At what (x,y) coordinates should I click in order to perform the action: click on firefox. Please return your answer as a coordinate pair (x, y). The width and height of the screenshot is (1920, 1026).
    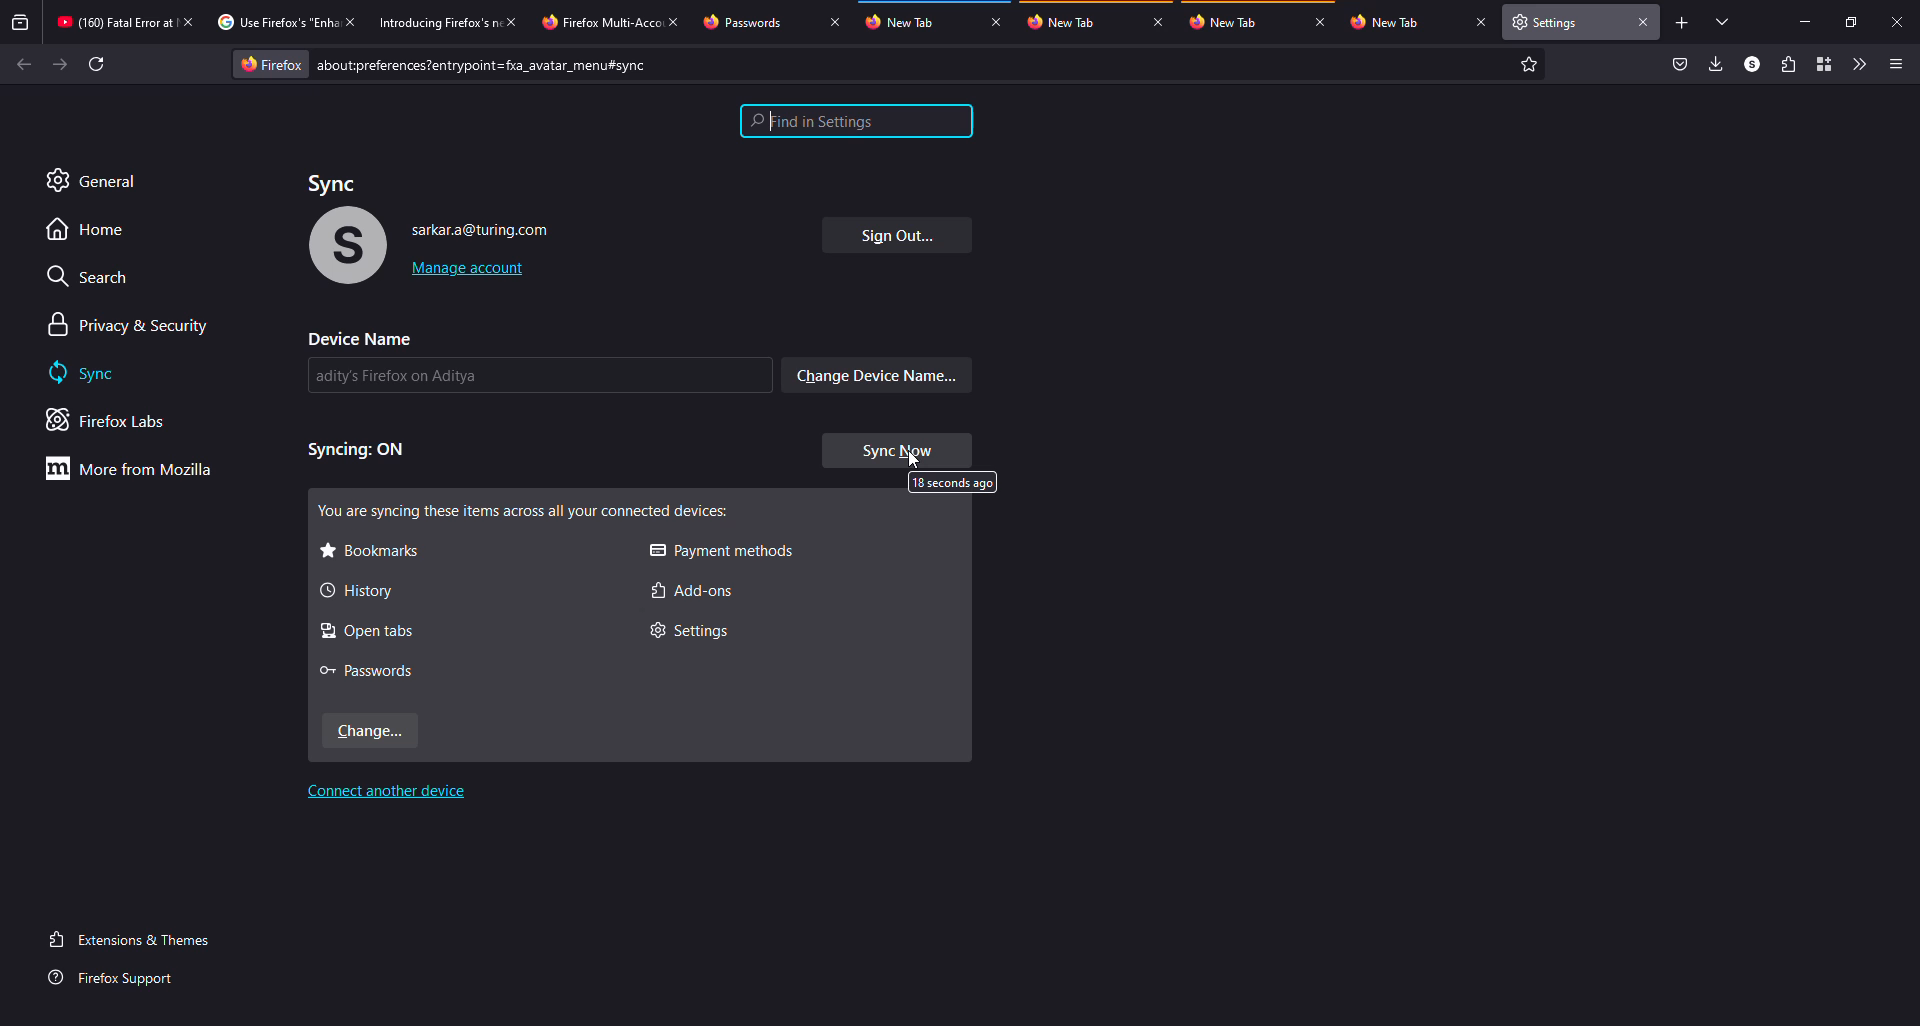
    Looking at the image, I should click on (271, 64).